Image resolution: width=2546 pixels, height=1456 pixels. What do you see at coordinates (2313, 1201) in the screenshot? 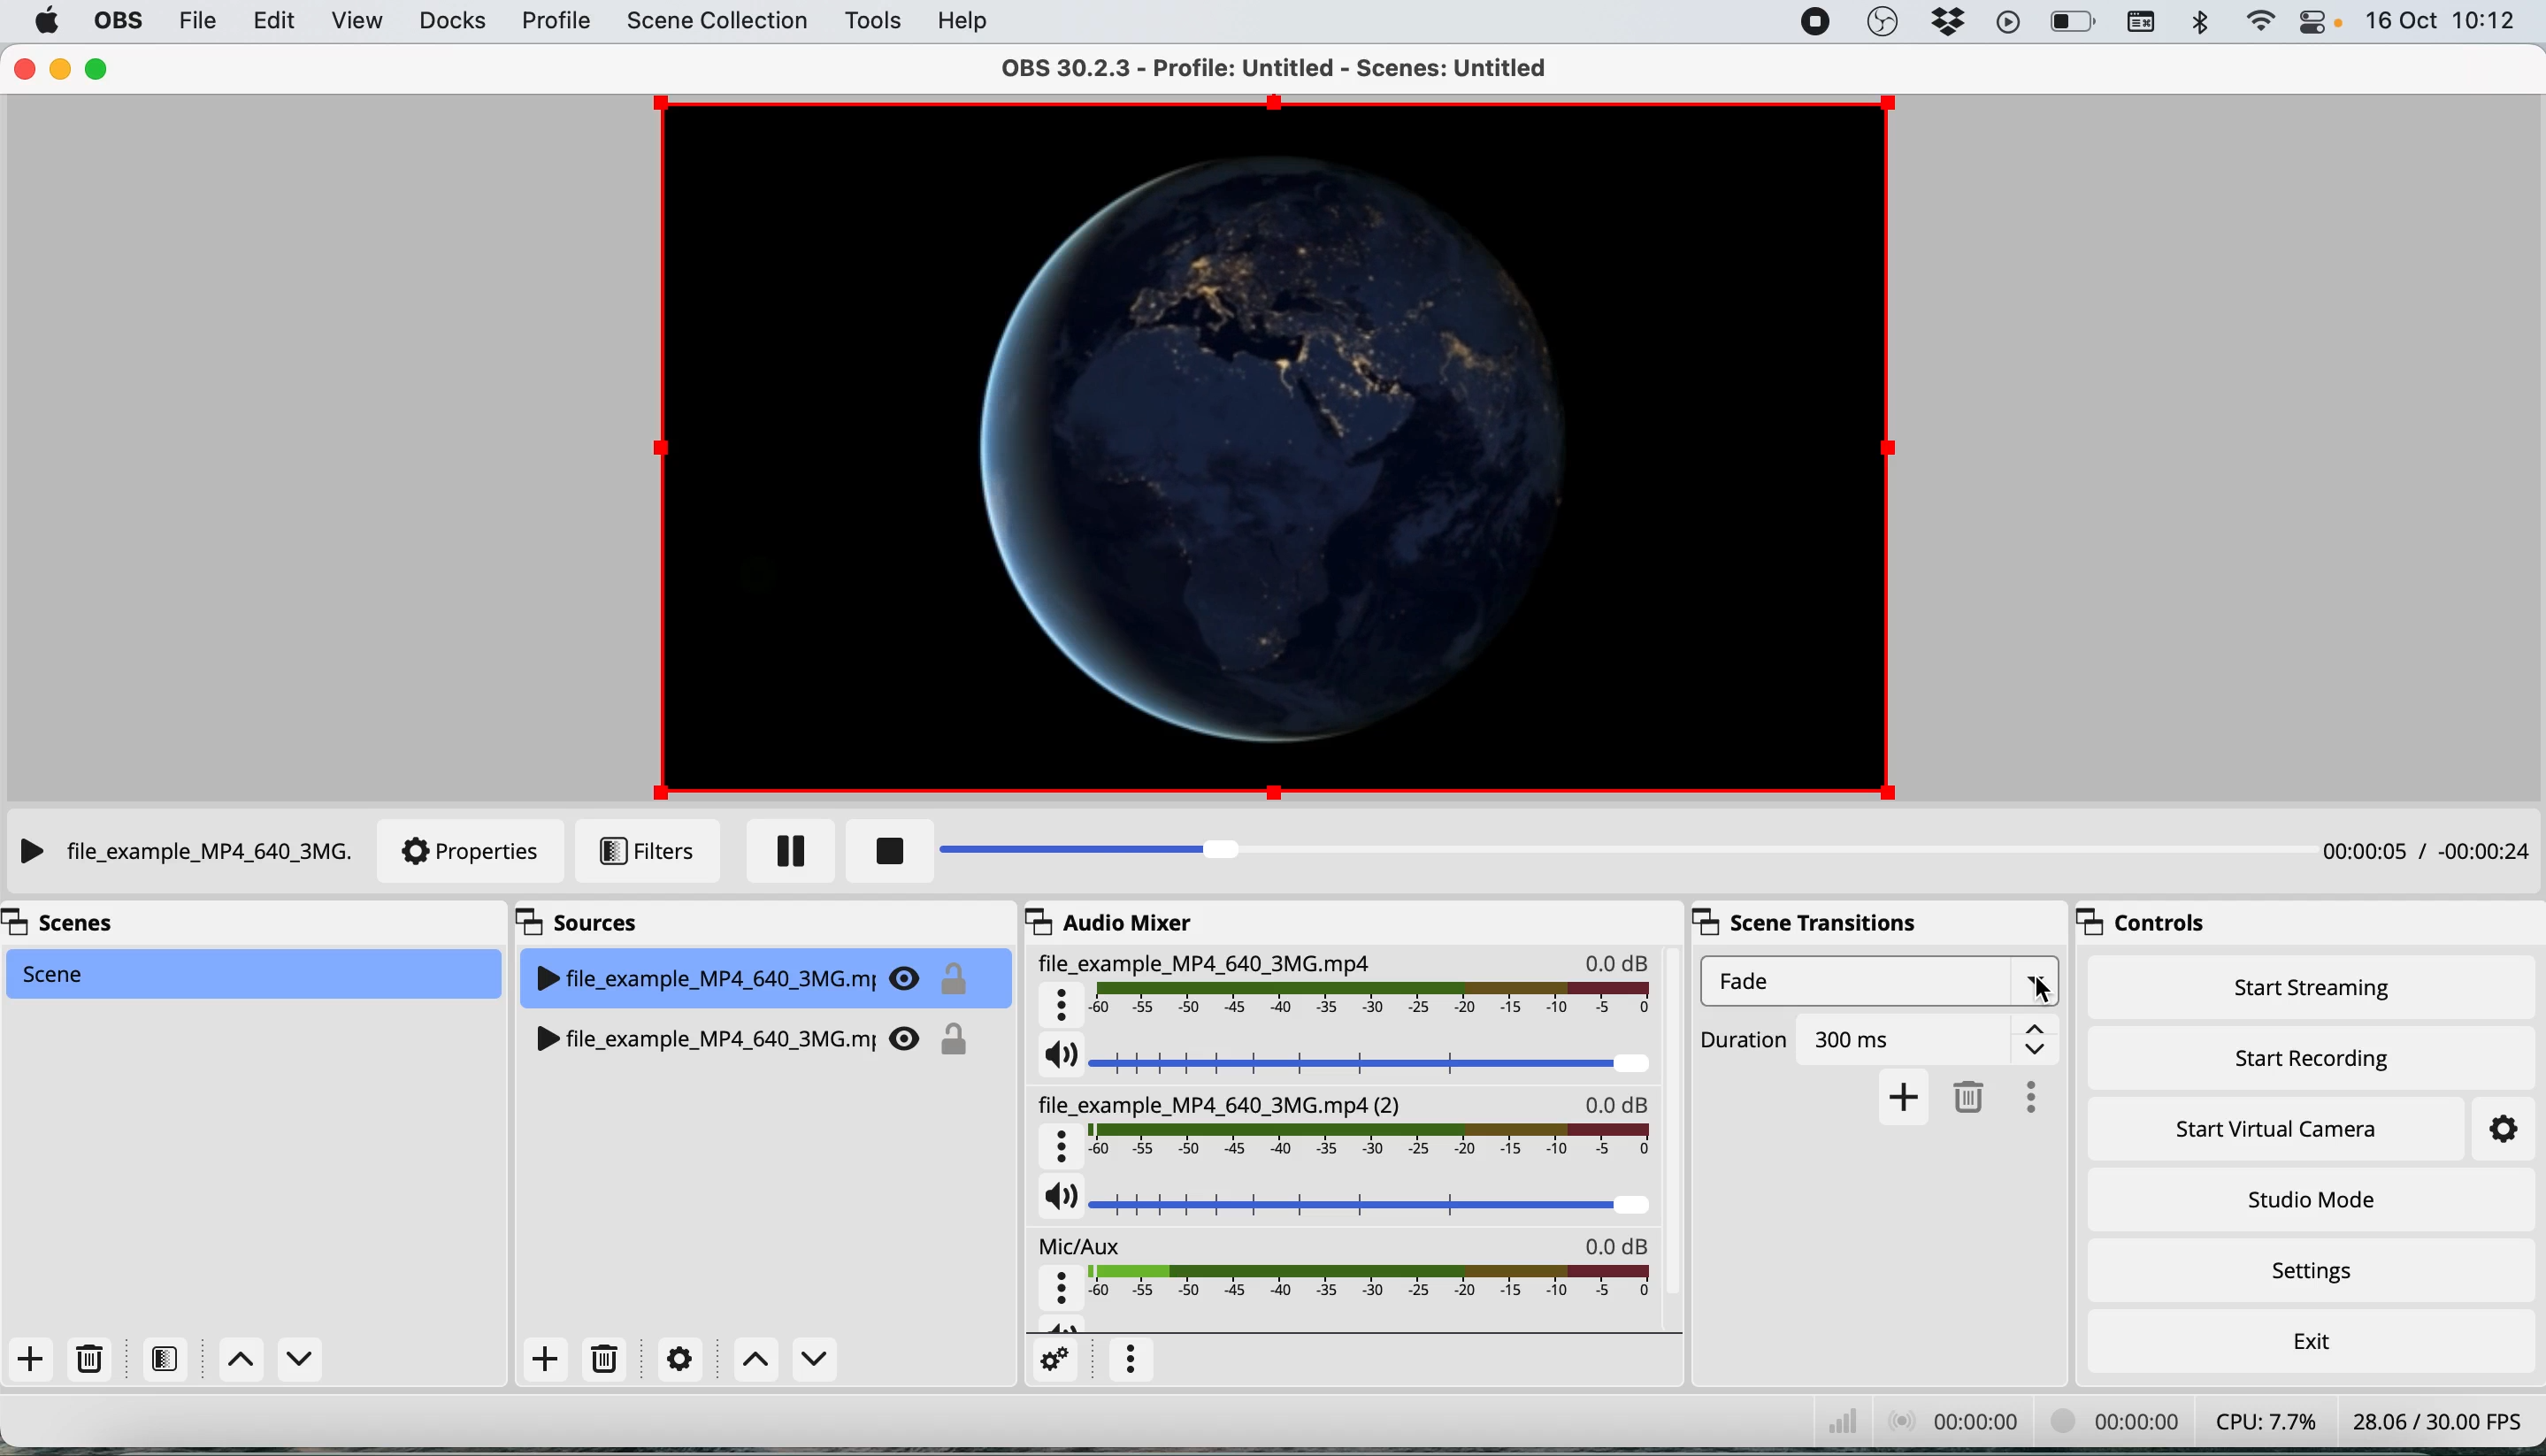
I see `studio mode` at bounding box center [2313, 1201].